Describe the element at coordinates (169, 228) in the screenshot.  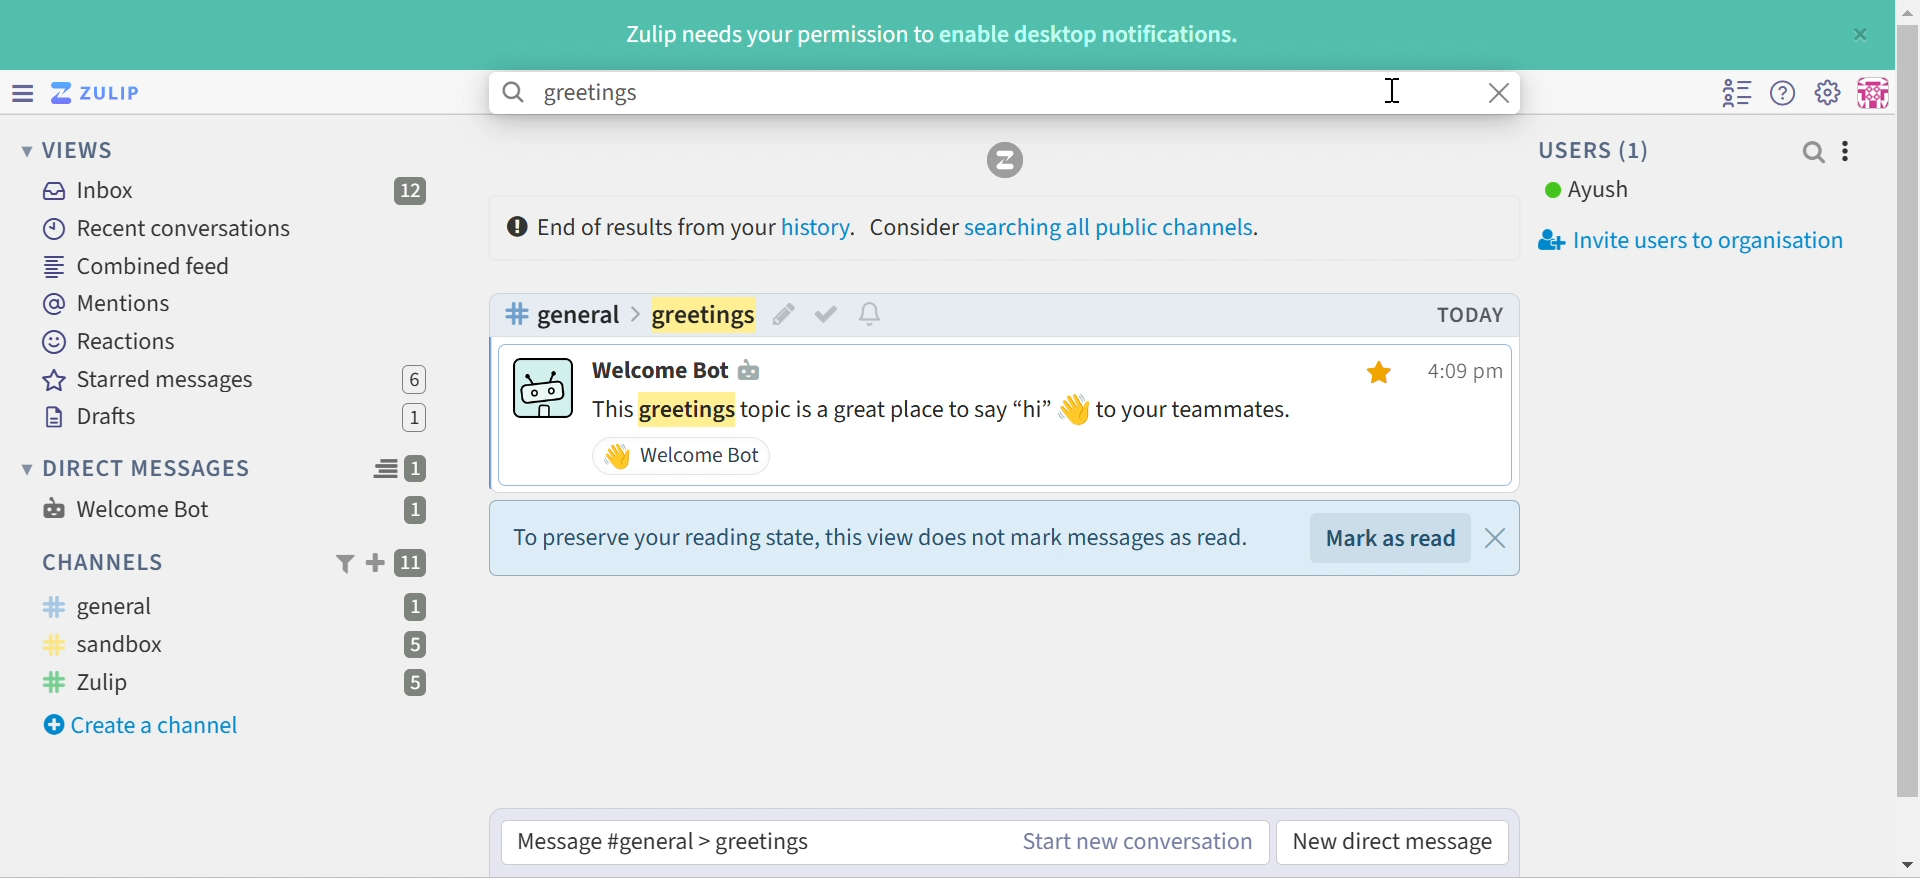
I see `Recent conversations` at that location.